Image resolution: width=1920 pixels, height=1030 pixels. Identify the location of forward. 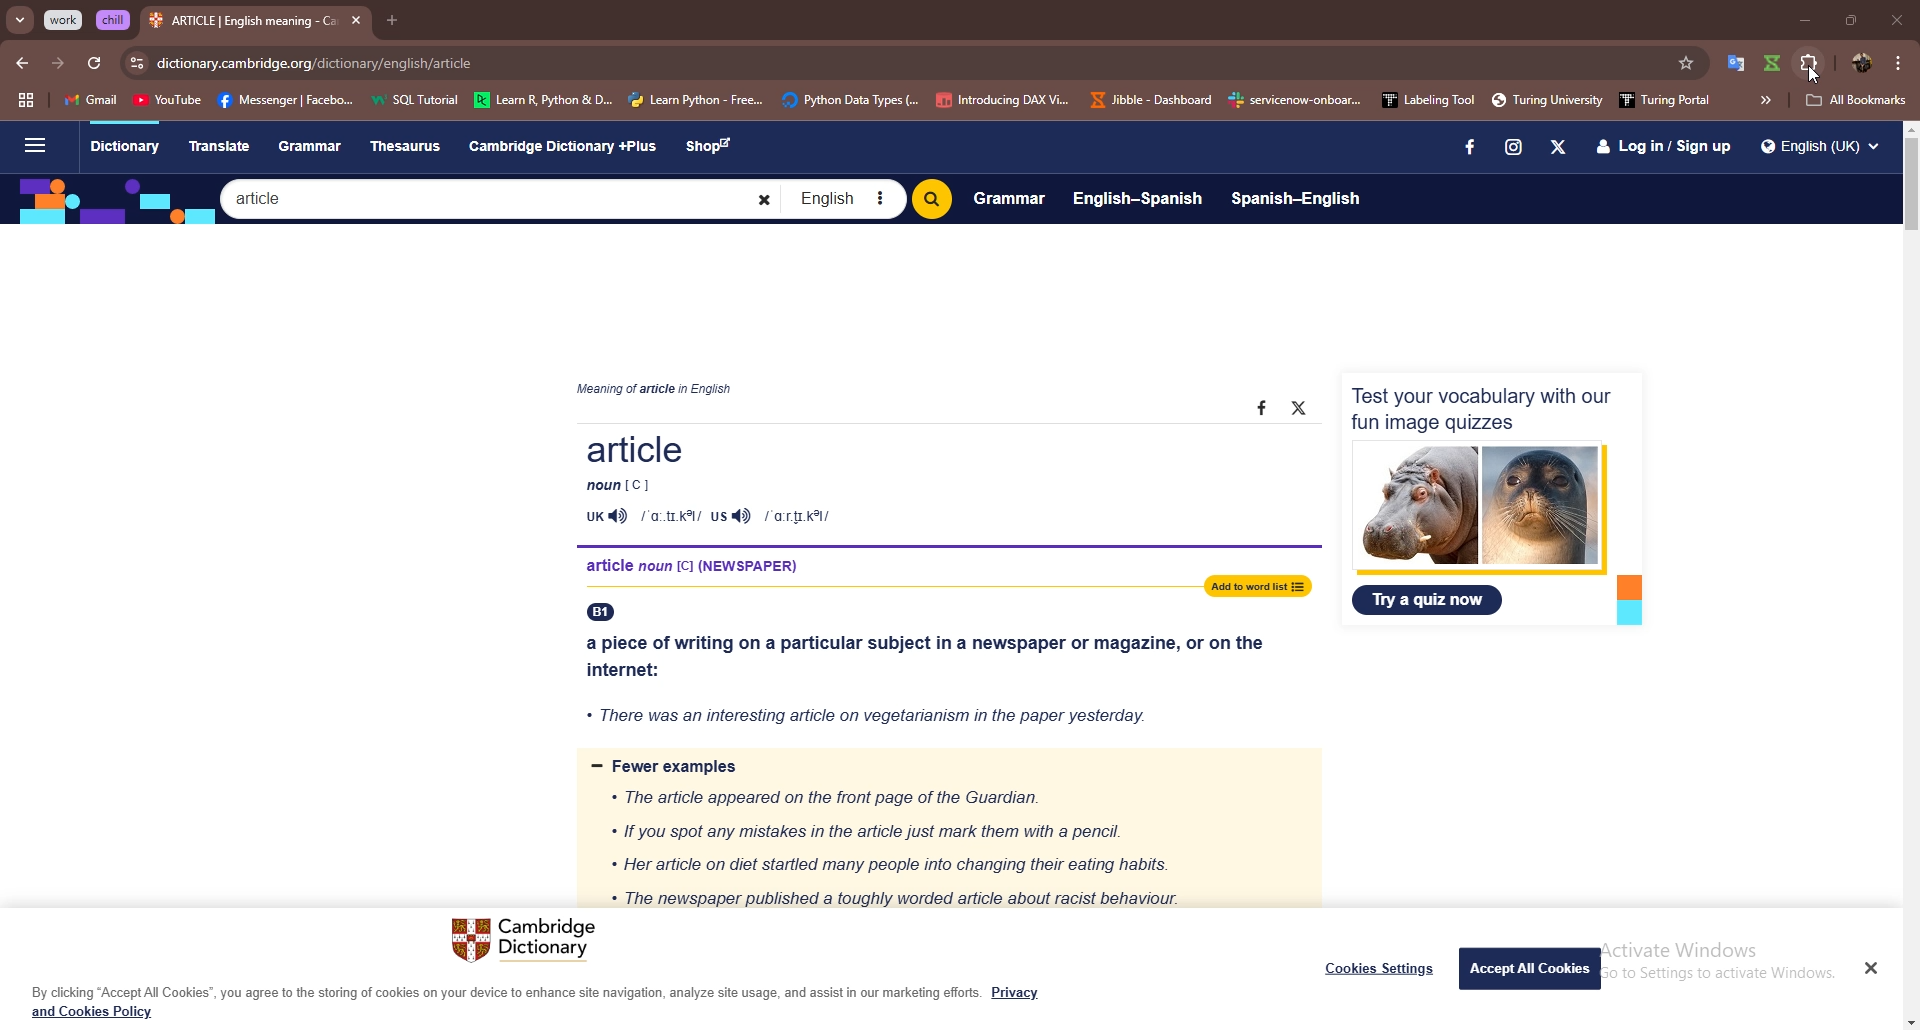
(57, 65).